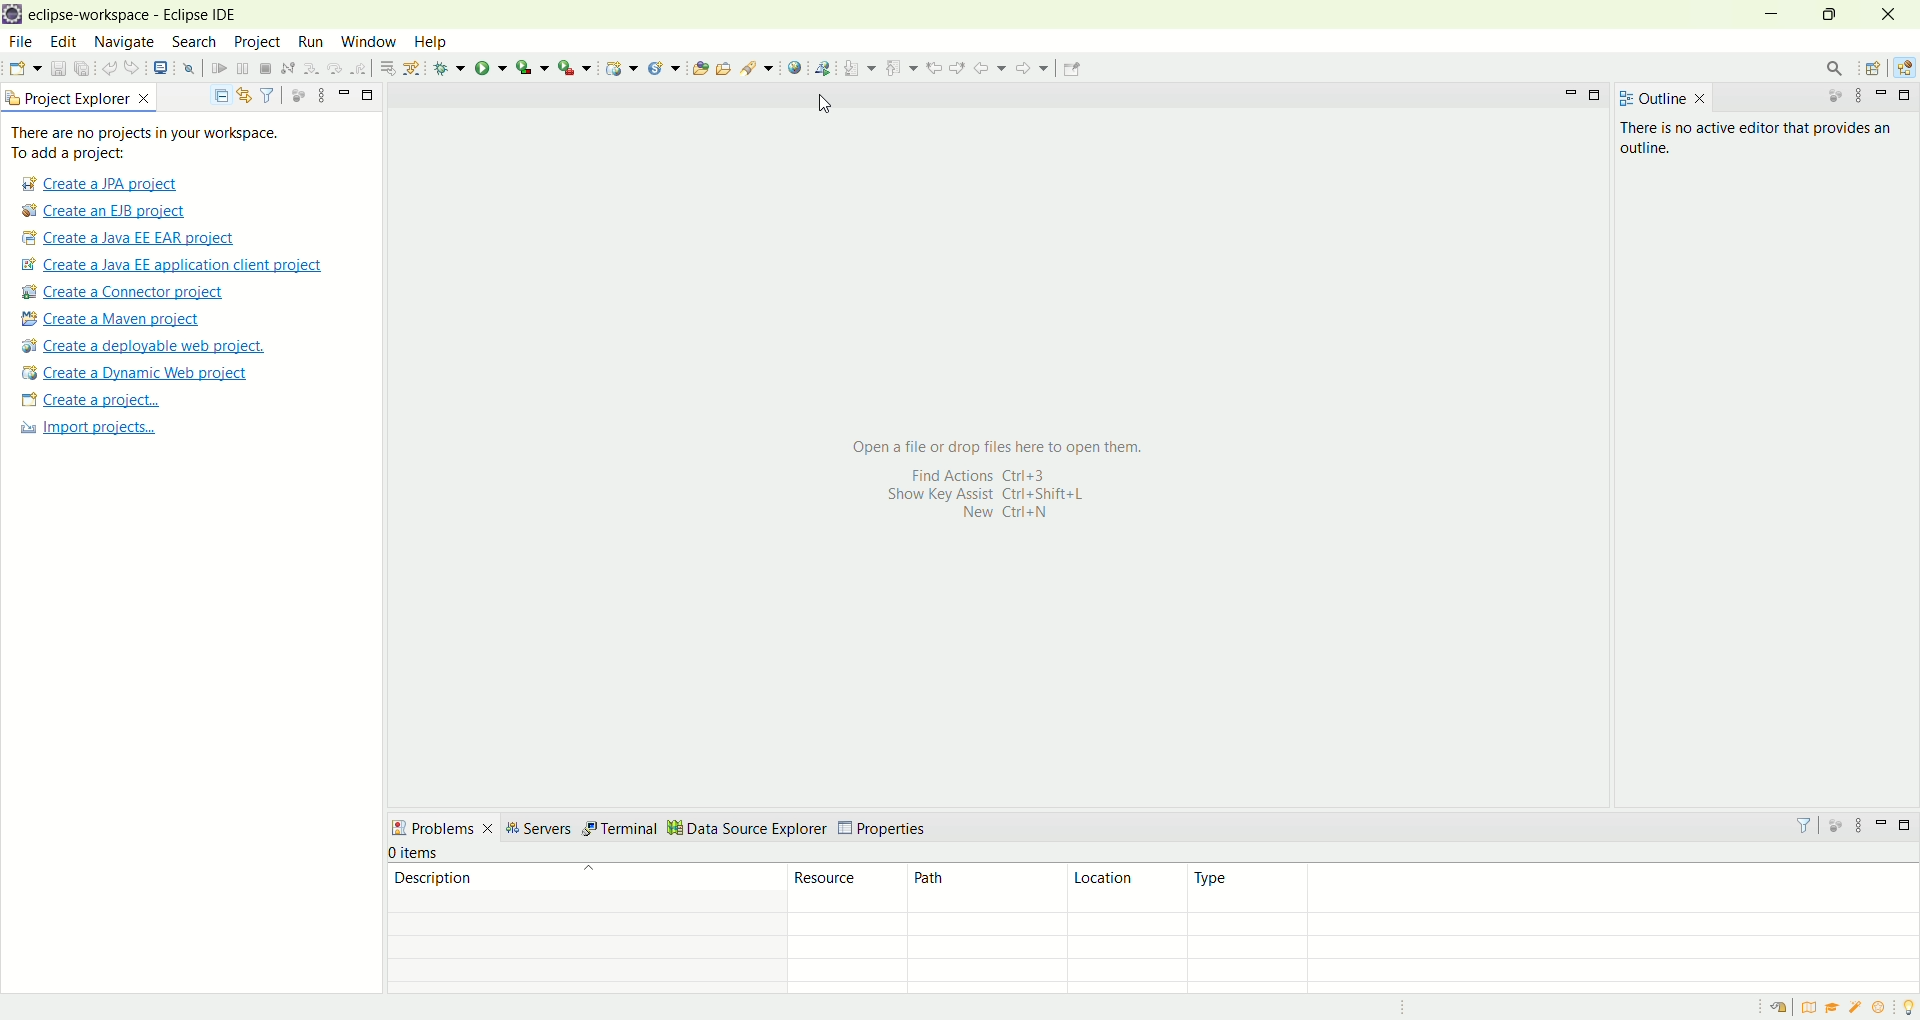 Image resolution: width=1920 pixels, height=1020 pixels. Describe the element at coordinates (319, 94) in the screenshot. I see `view menu` at that location.